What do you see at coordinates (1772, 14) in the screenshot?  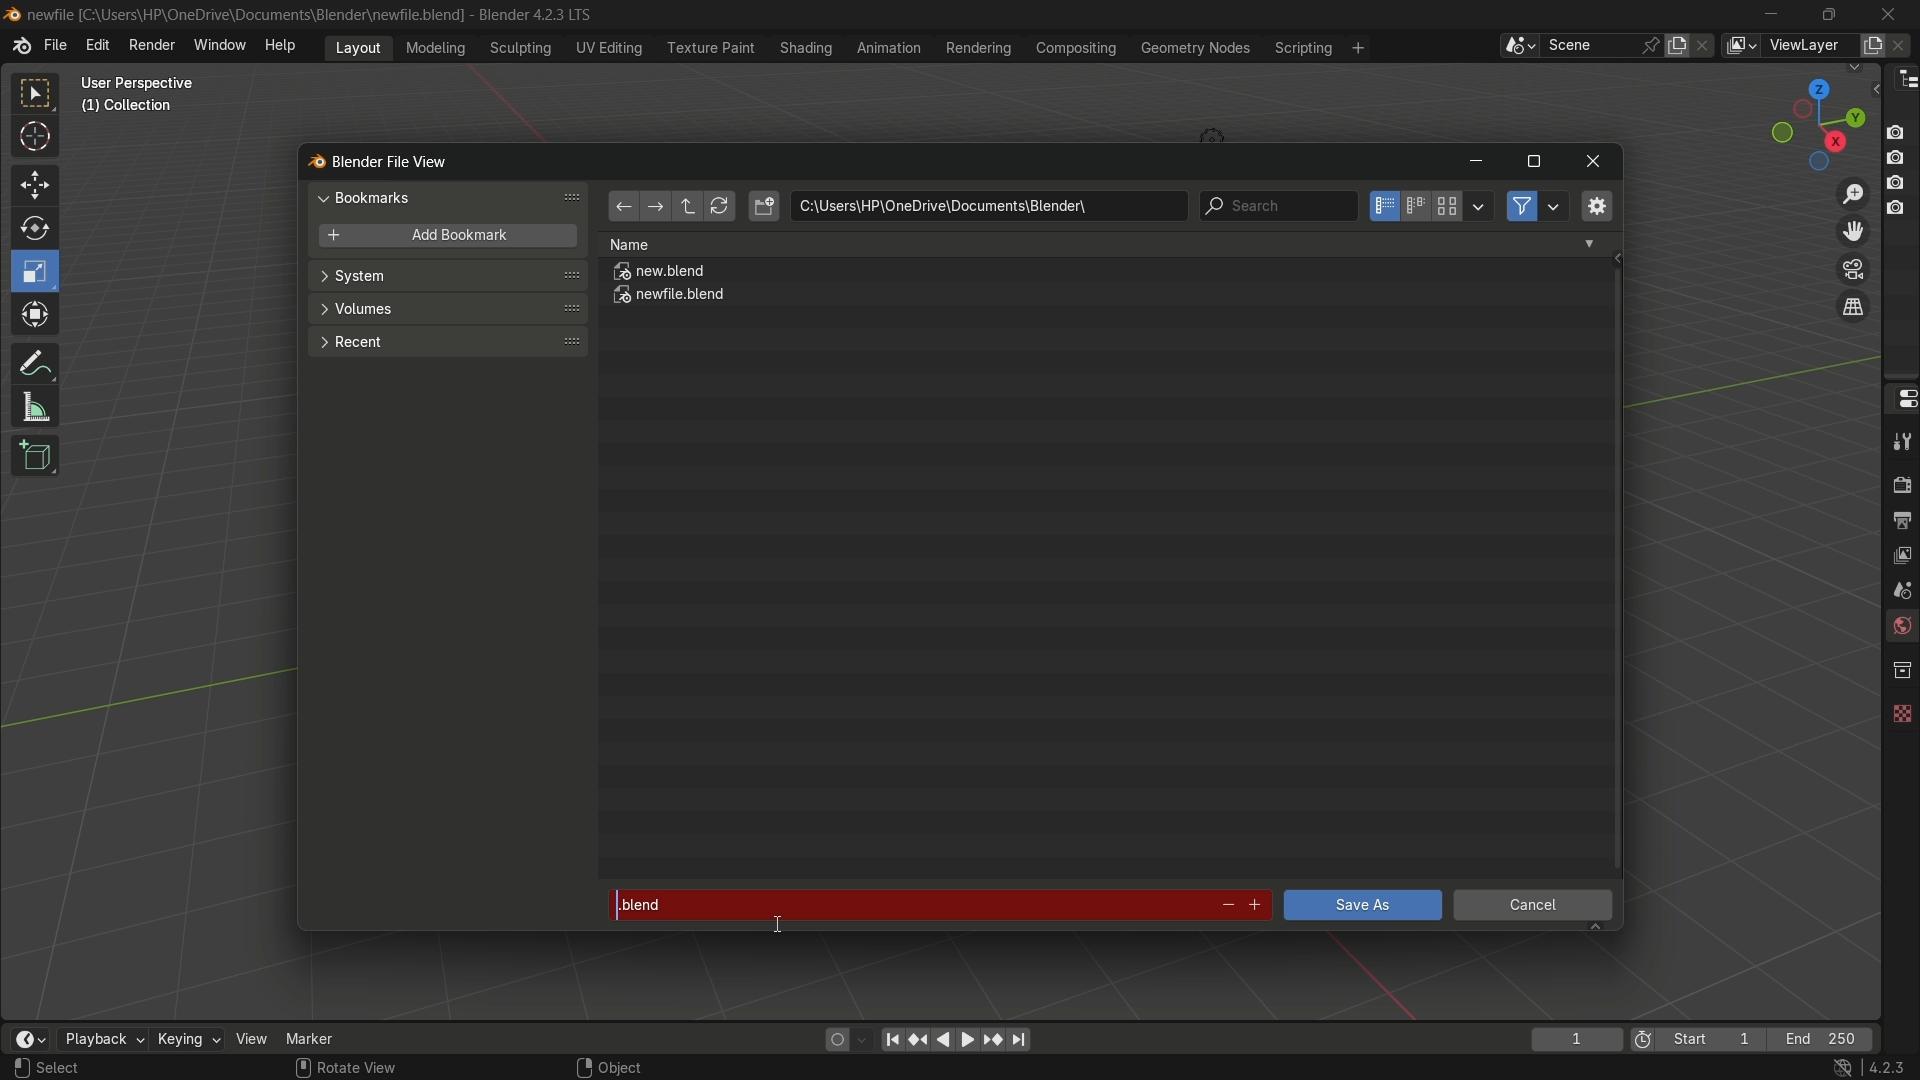 I see `minimize` at bounding box center [1772, 14].